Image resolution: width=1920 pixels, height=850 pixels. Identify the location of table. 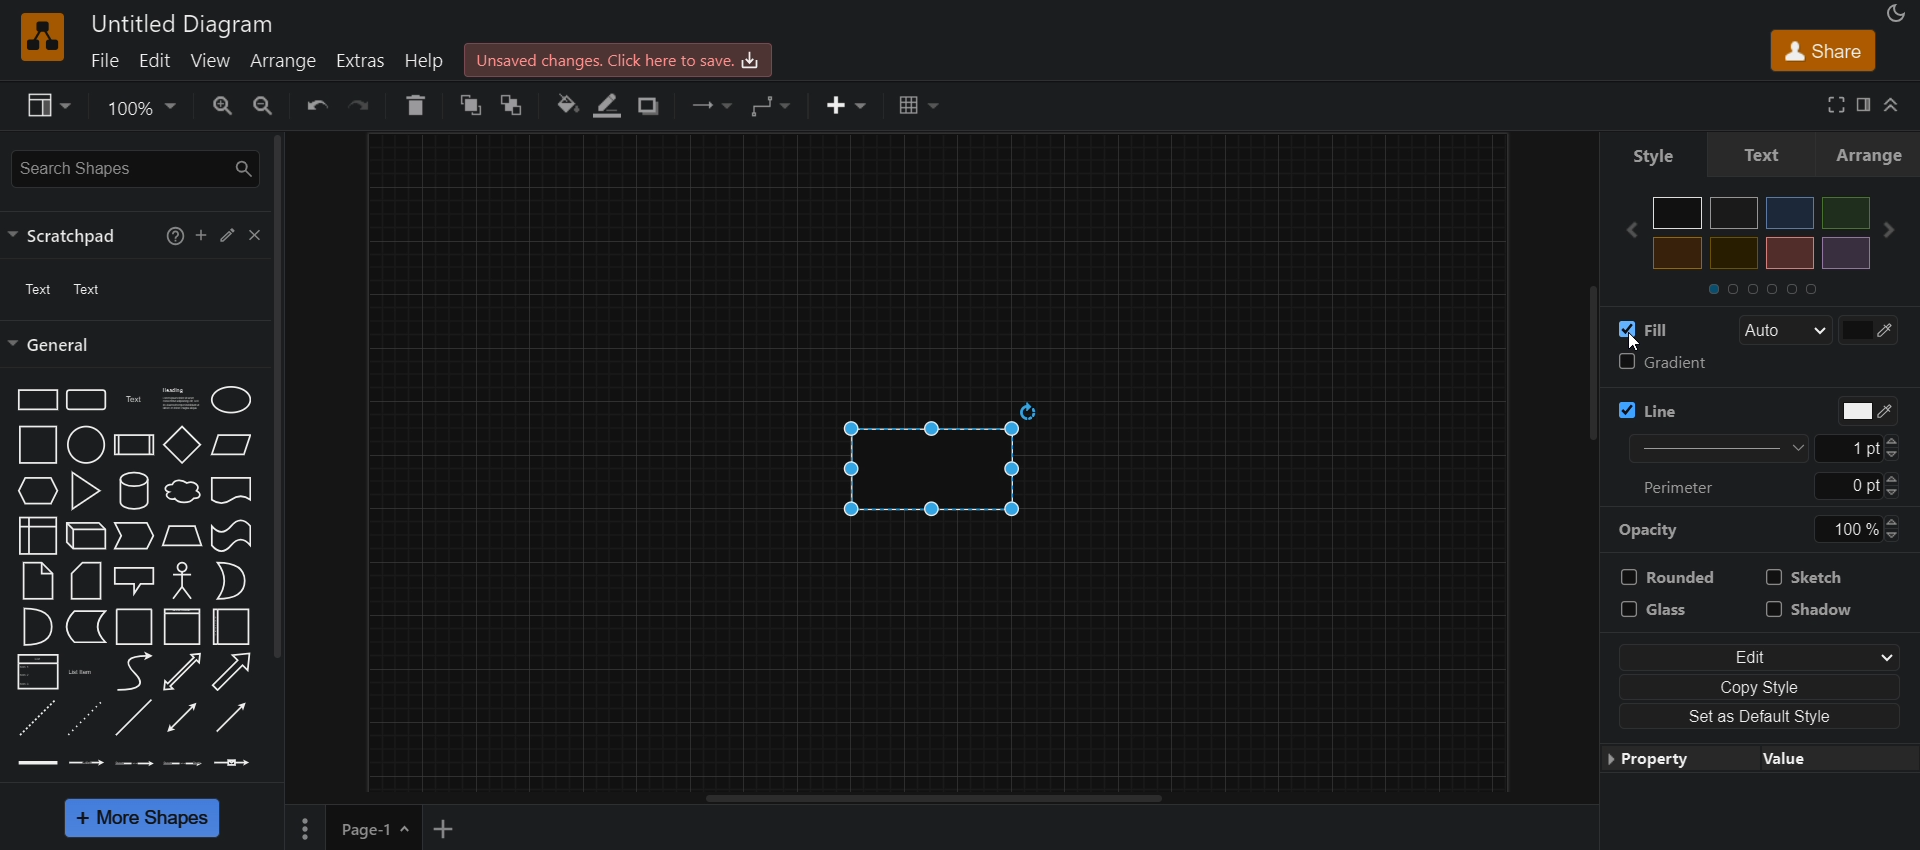
(921, 104).